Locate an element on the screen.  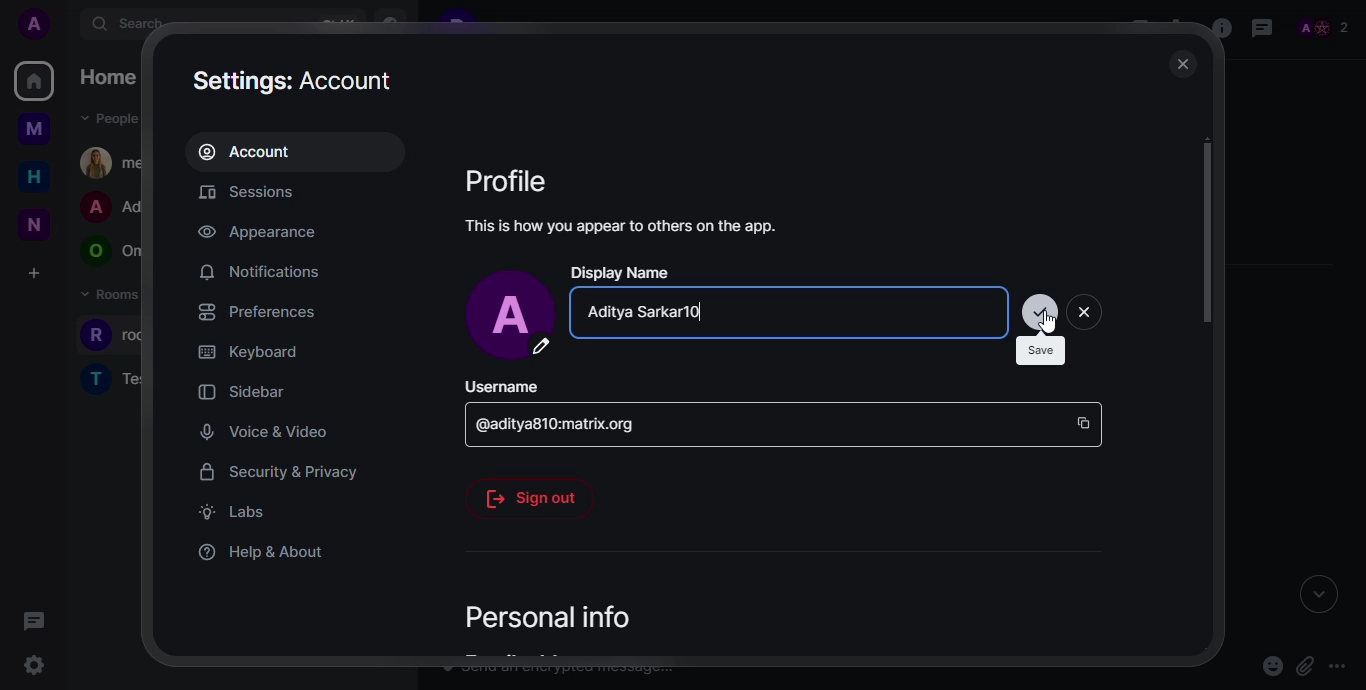
sidebar is located at coordinates (240, 391).